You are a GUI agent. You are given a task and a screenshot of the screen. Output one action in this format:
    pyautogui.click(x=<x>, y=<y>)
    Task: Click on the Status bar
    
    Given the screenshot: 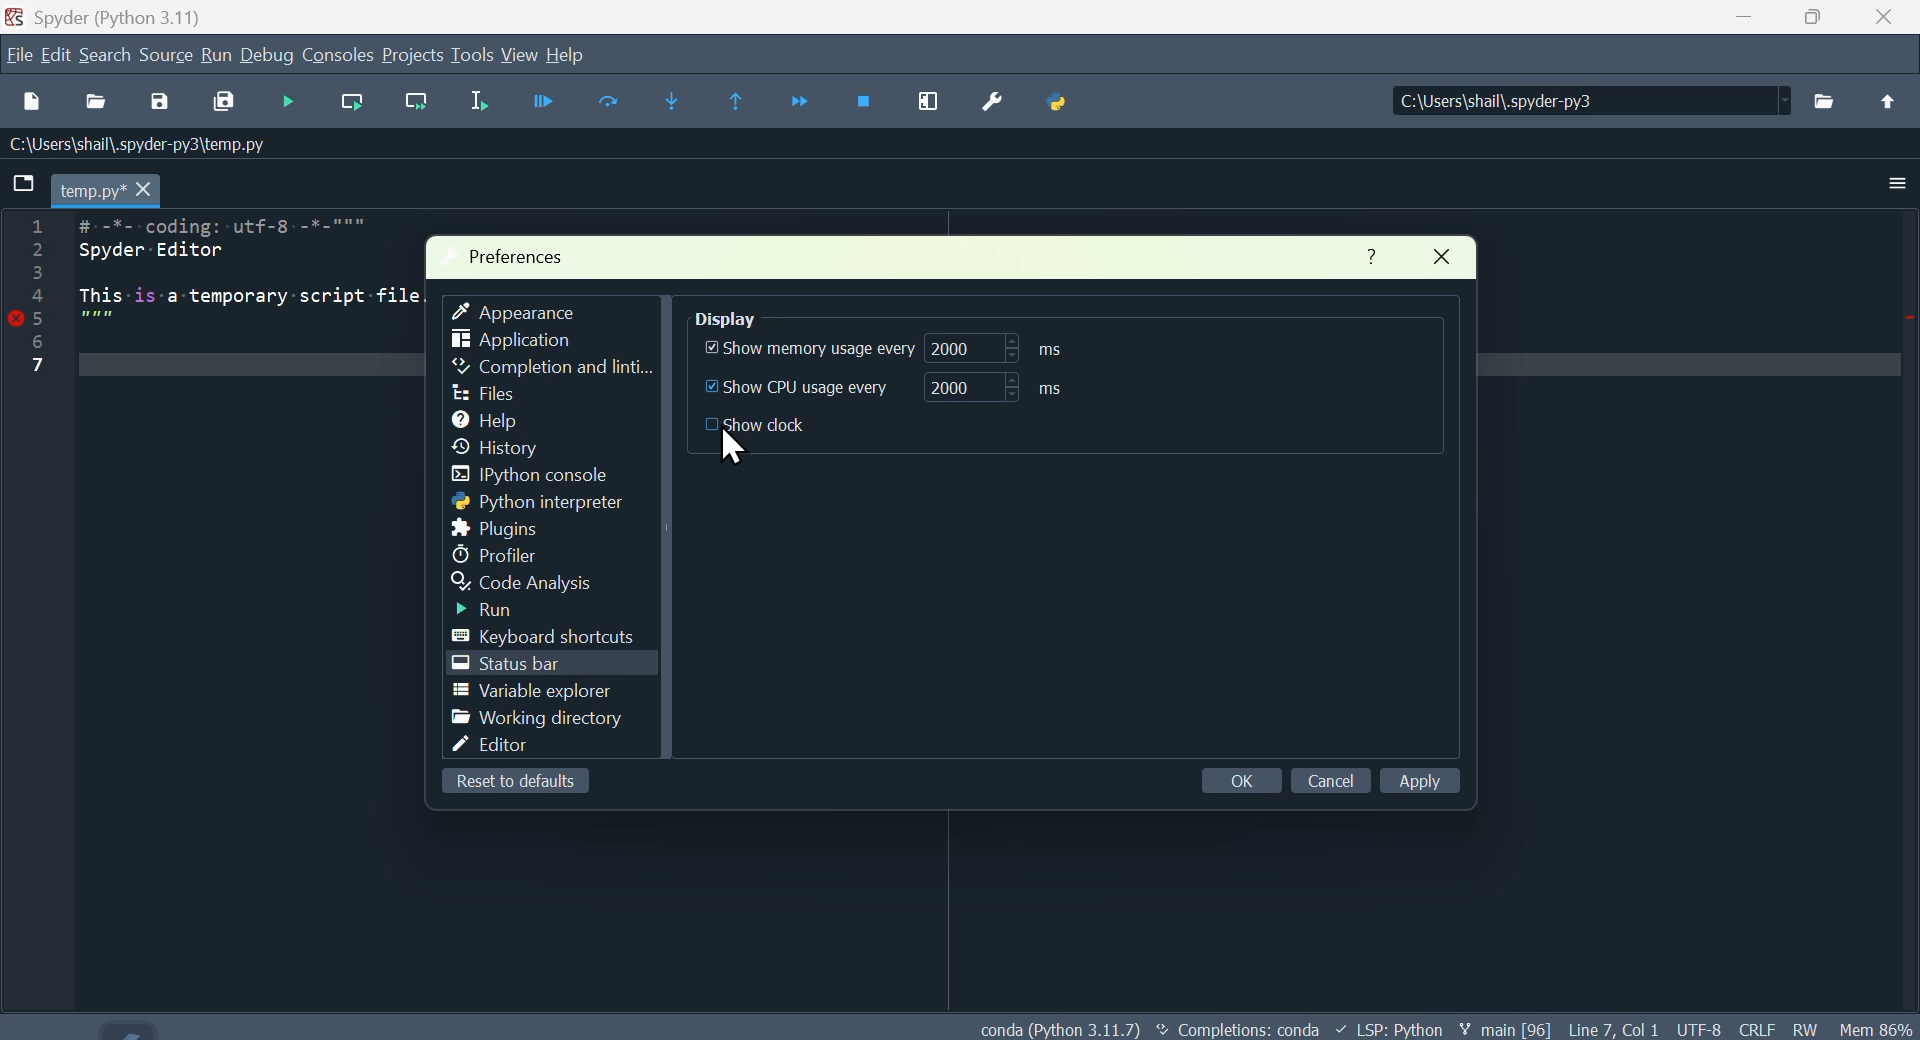 What is the action you would take?
    pyautogui.click(x=512, y=666)
    